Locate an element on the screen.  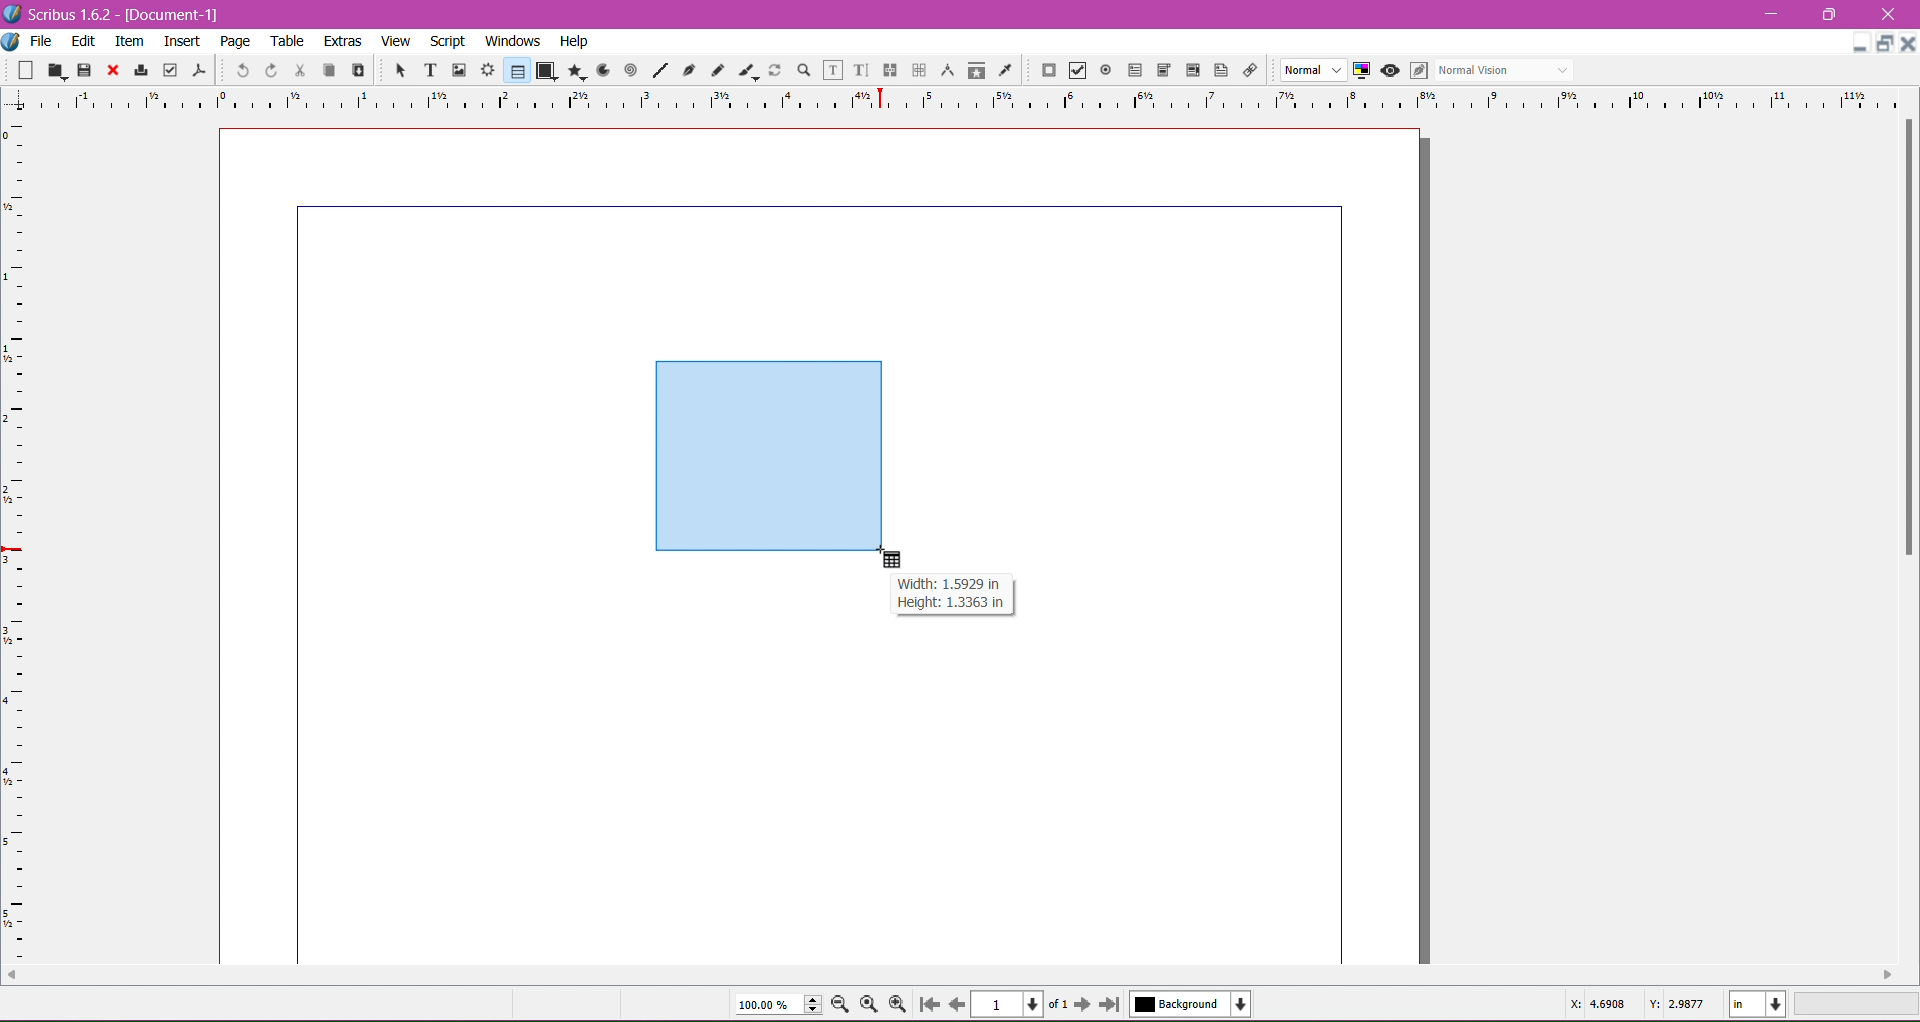
Tables is located at coordinates (516, 70).